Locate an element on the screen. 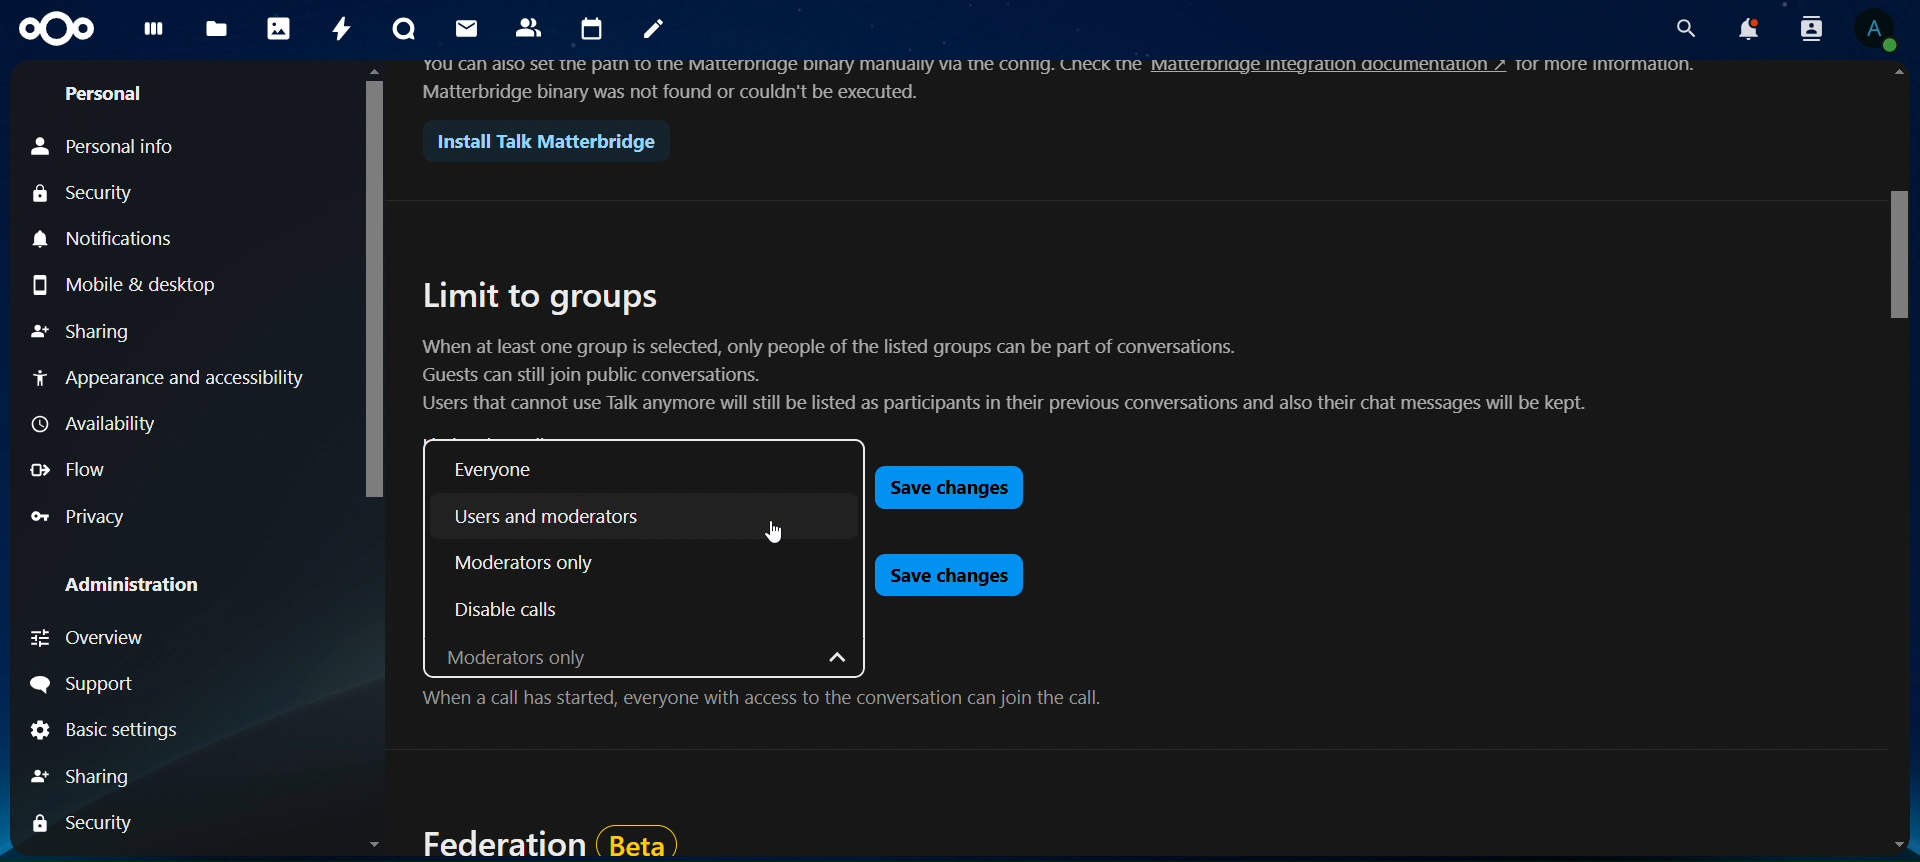 The height and width of the screenshot is (862, 1920). view profile is located at coordinates (1874, 29).